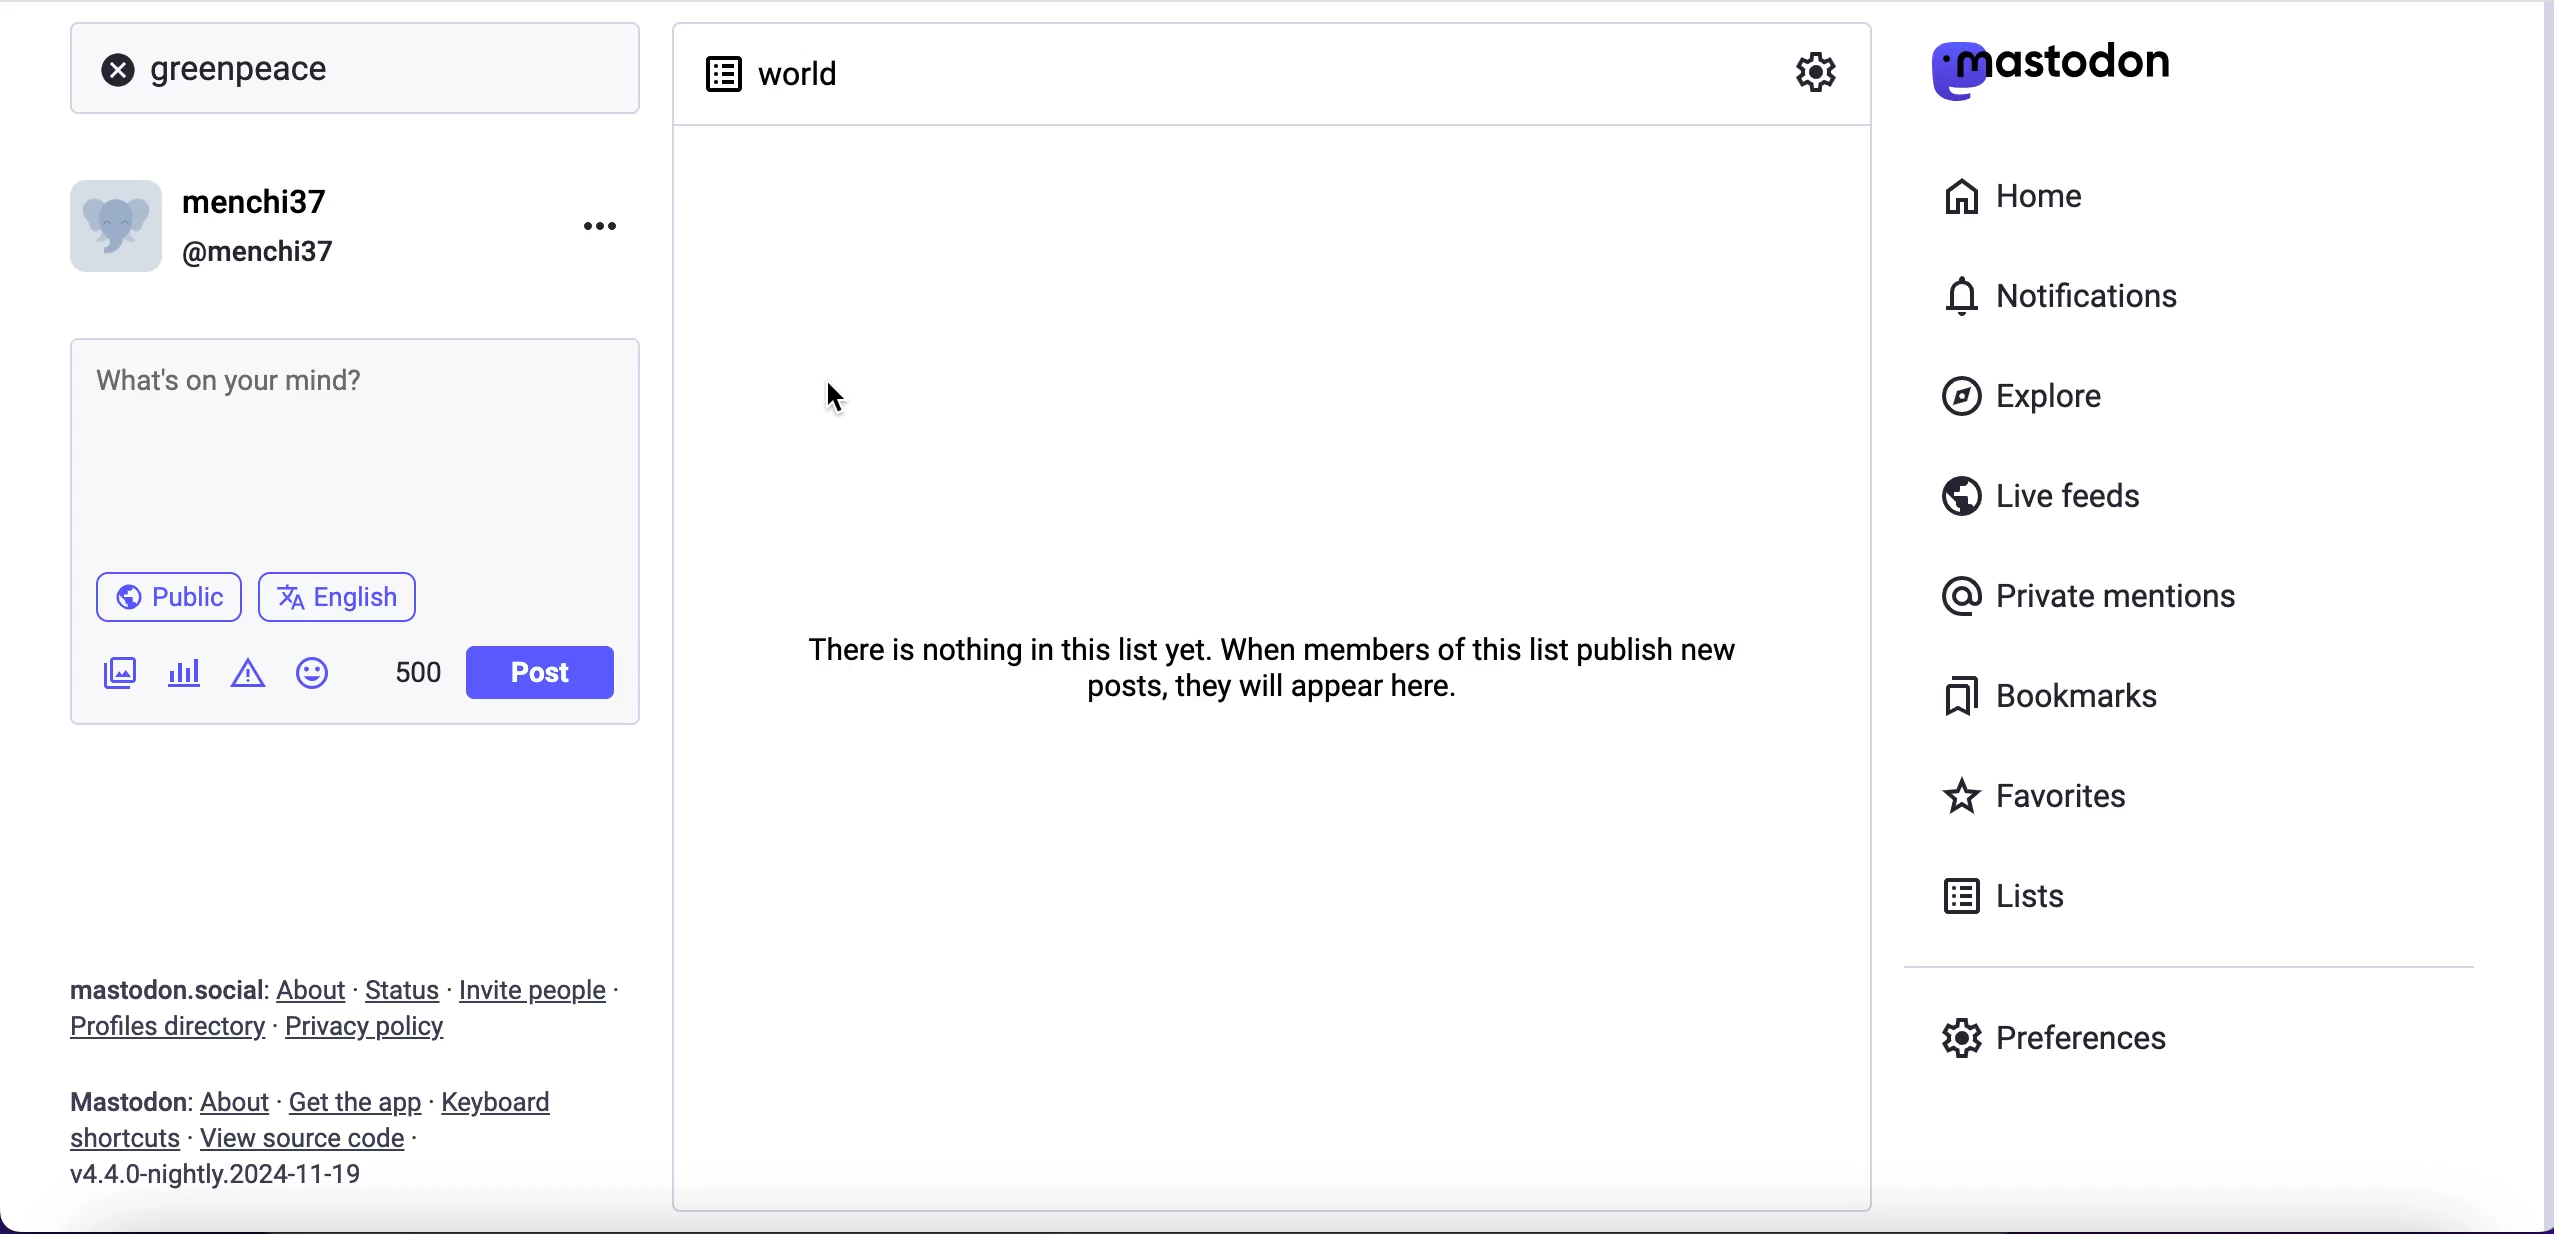 The image size is (2554, 1234). I want to click on preferences, so click(2056, 1037).